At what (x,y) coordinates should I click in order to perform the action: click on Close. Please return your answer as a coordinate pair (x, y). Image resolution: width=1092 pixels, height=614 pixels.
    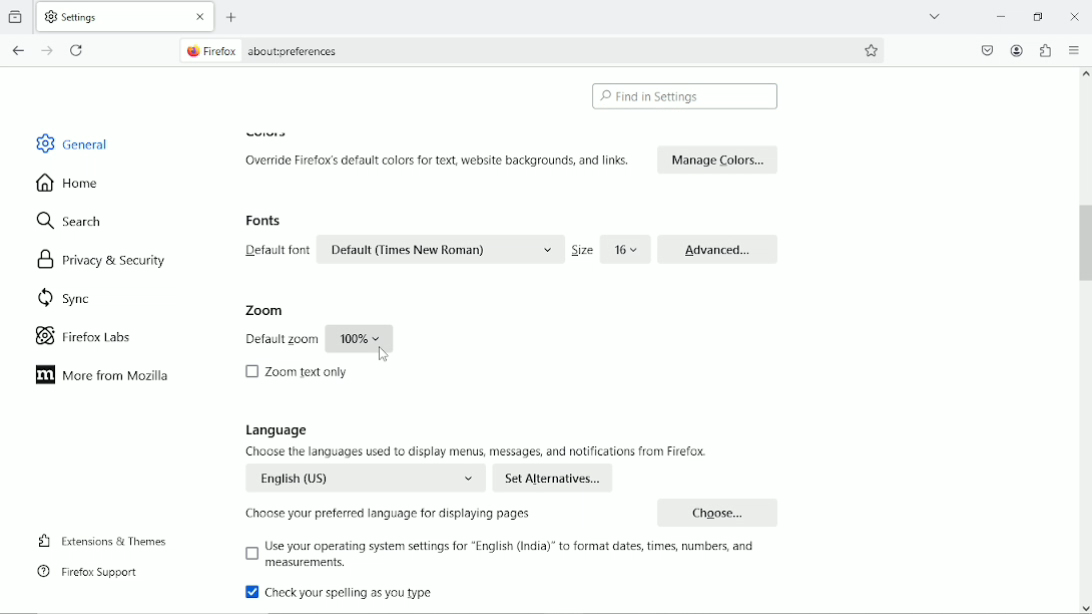
    Looking at the image, I should click on (1074, 15).